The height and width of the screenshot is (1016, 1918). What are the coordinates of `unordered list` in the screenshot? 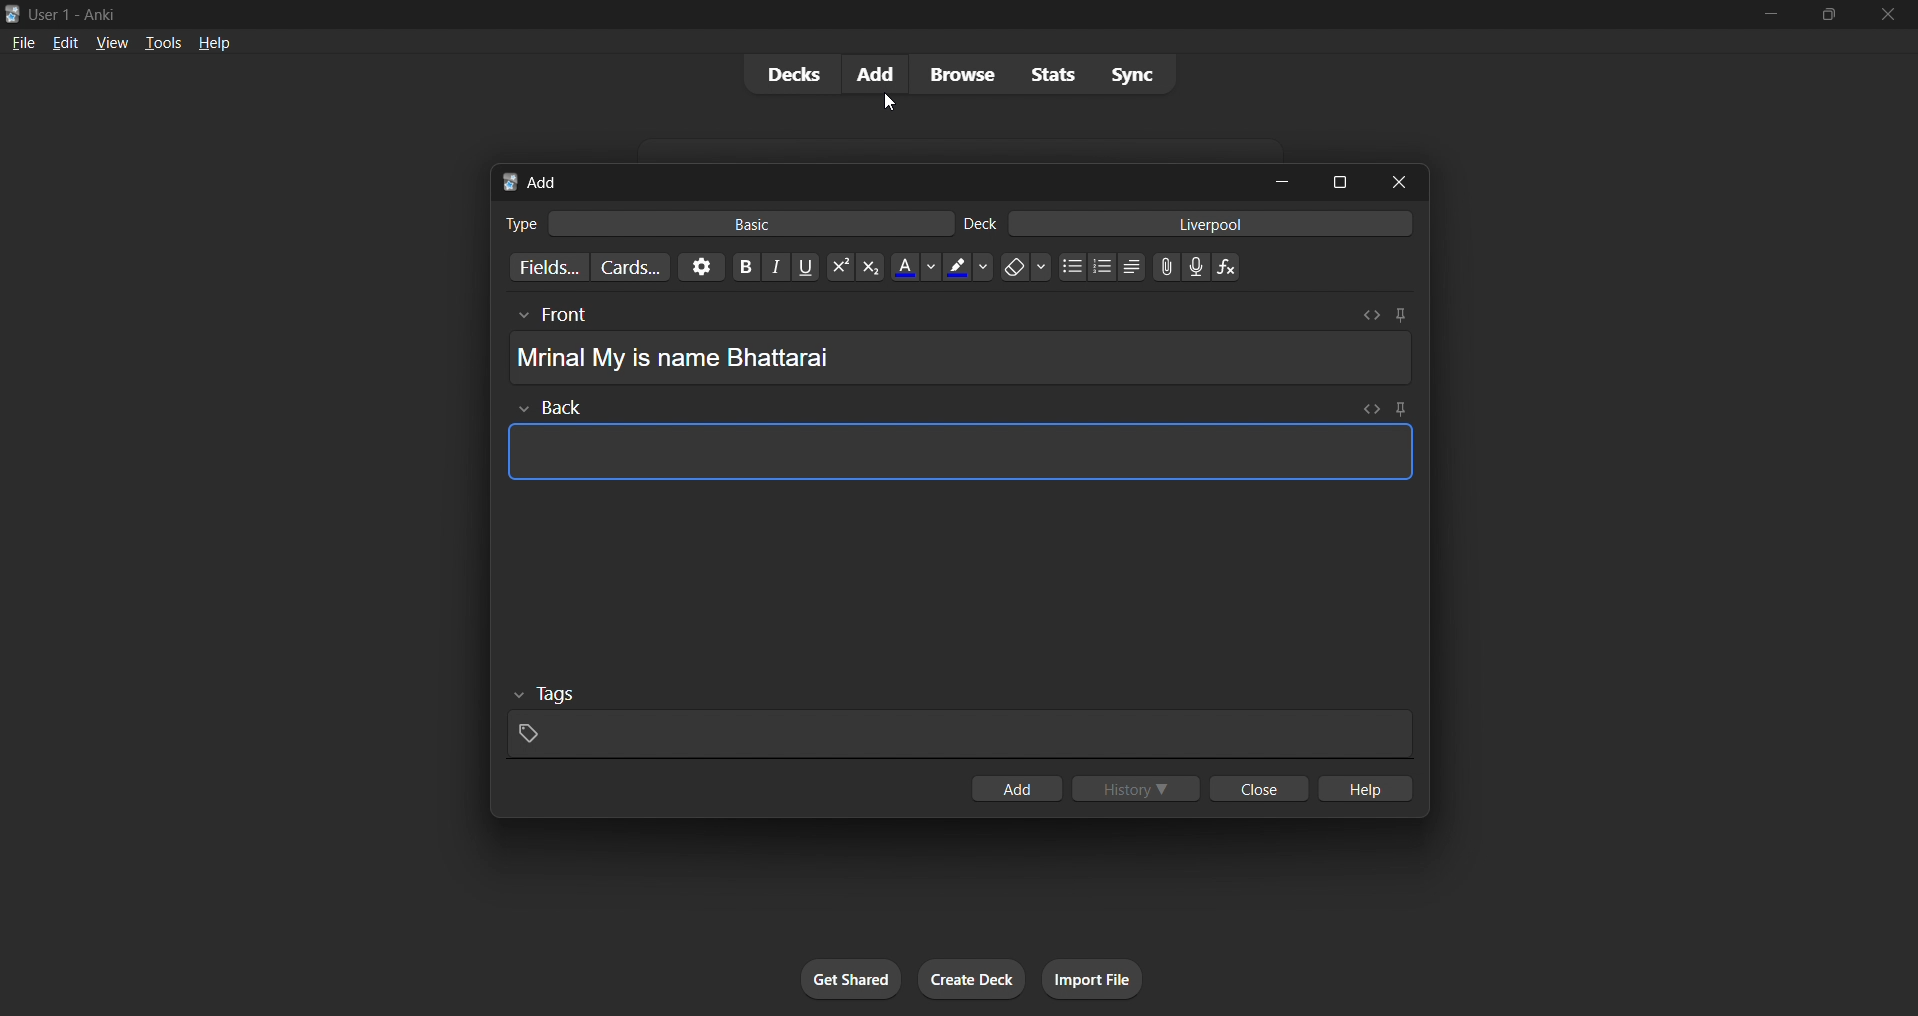 It's located at (1069, 267).